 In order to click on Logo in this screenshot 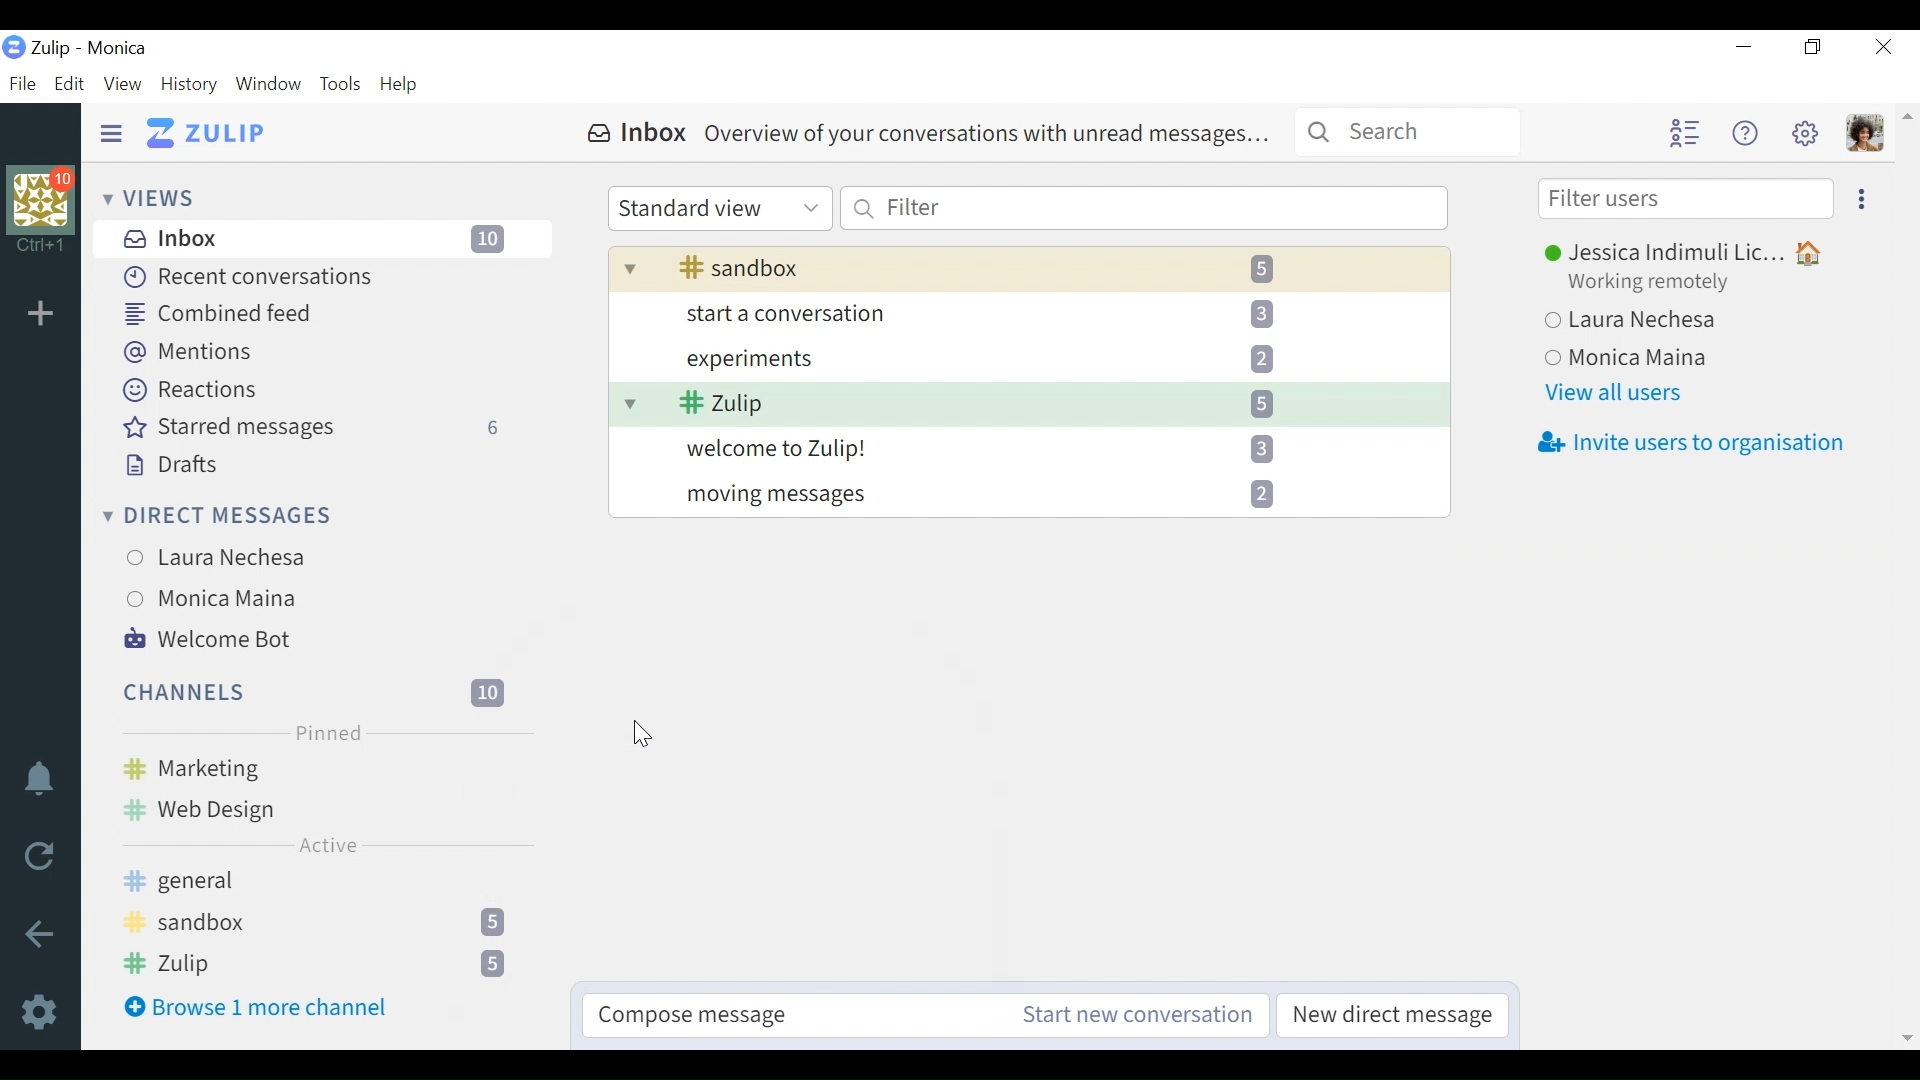, I will do `click(14, 49)`.